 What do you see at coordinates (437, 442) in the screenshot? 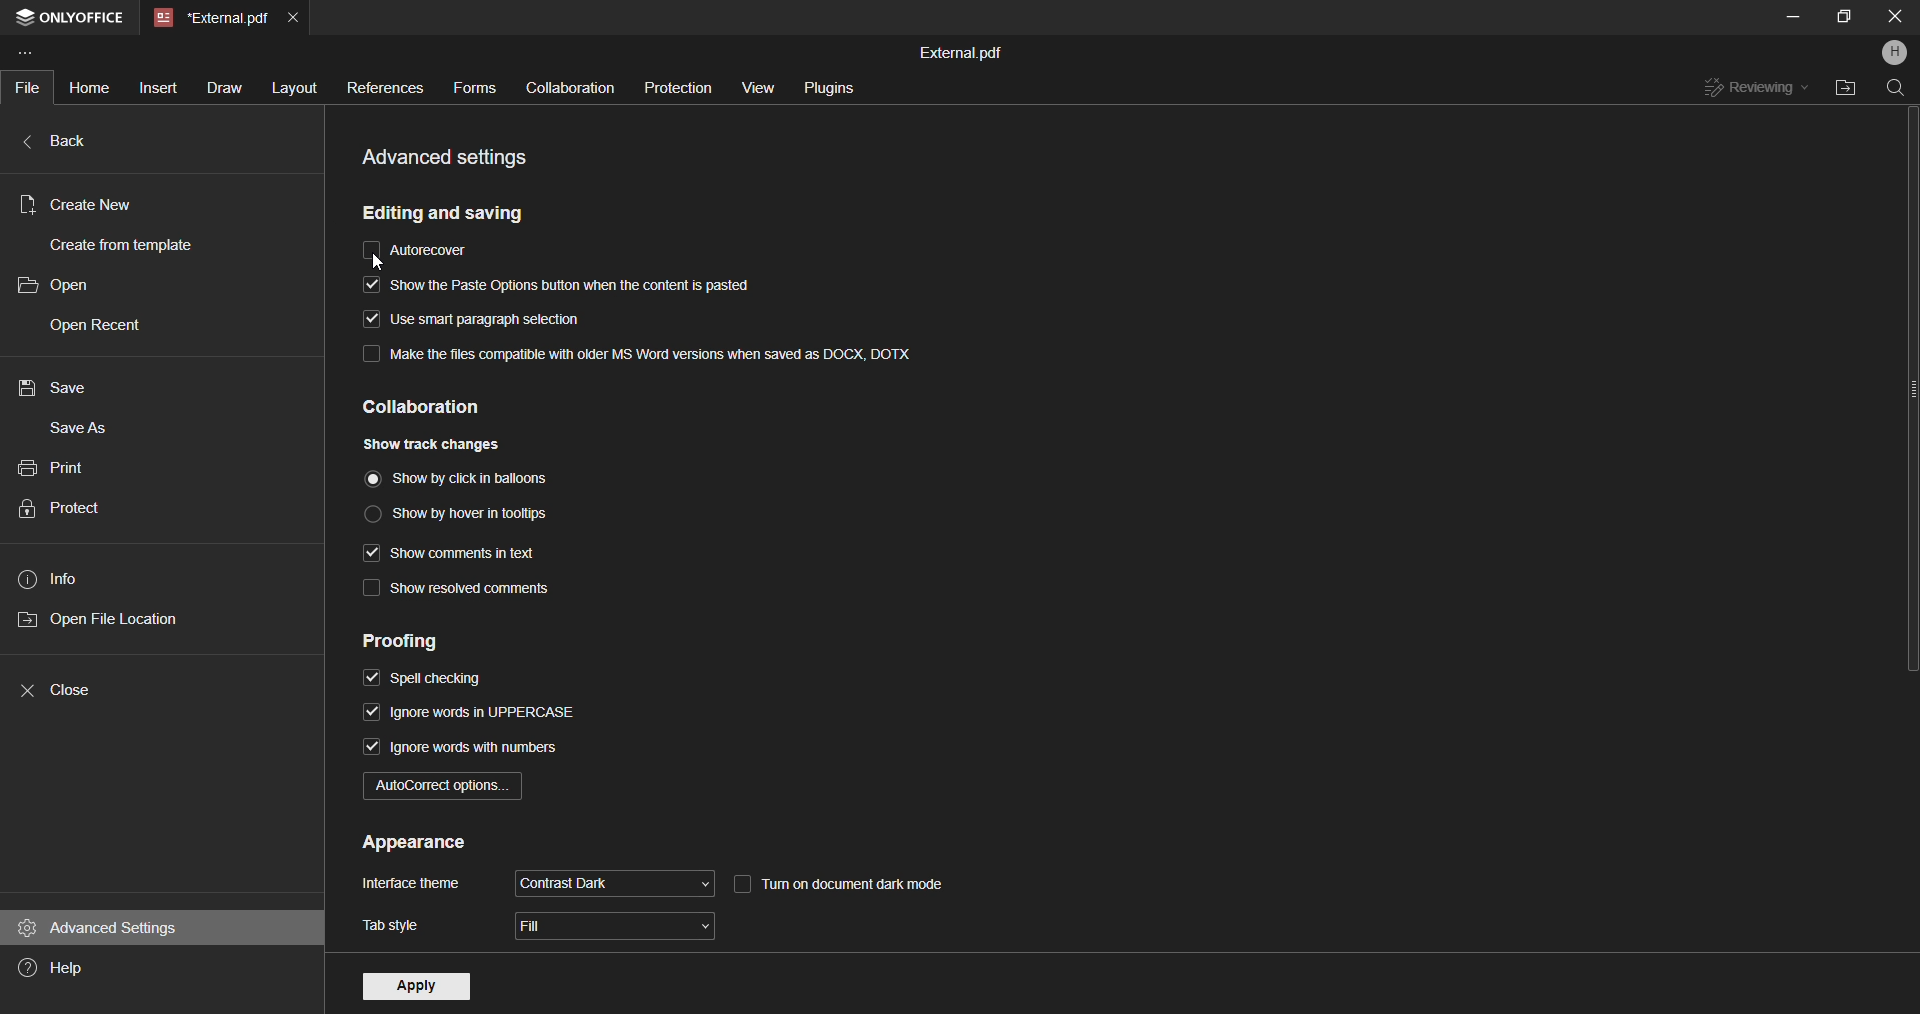
I see `show track changes` at bounding box center [437, 442].